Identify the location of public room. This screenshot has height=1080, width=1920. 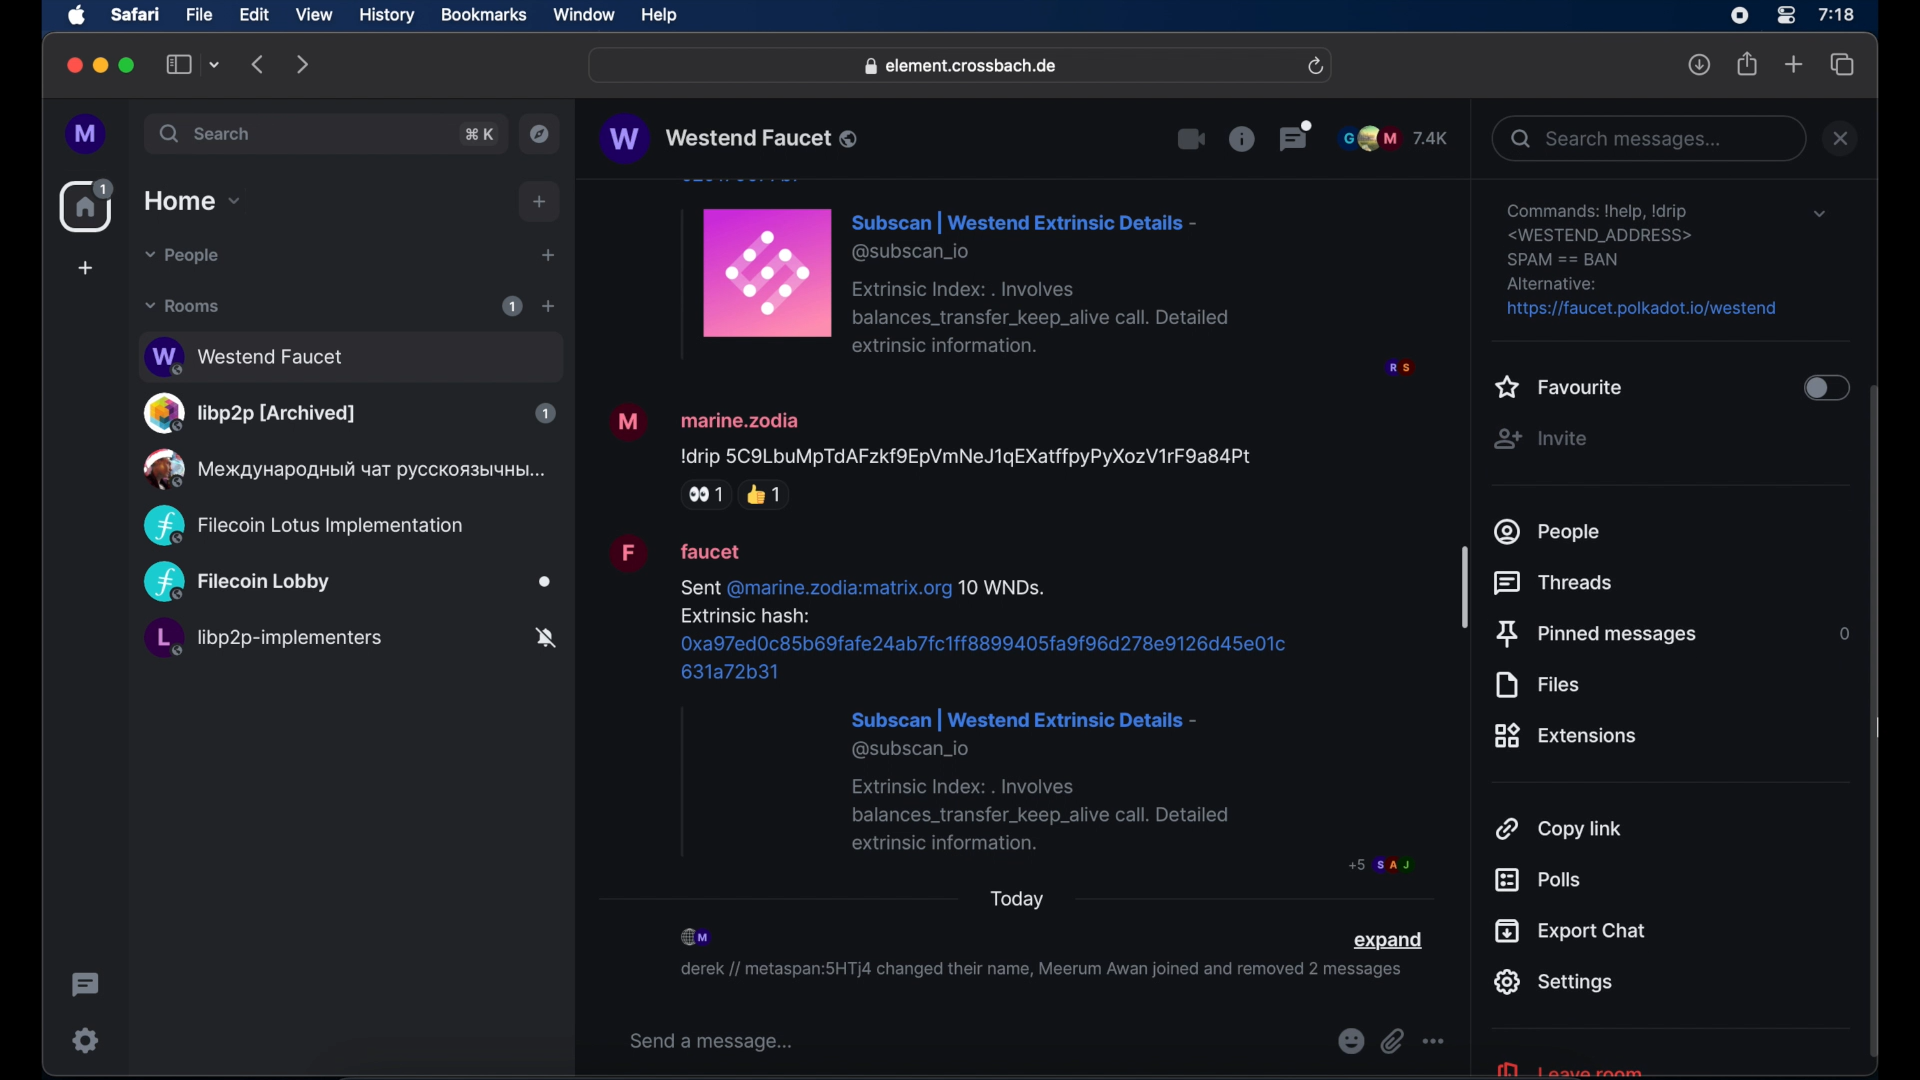
(303, 526).